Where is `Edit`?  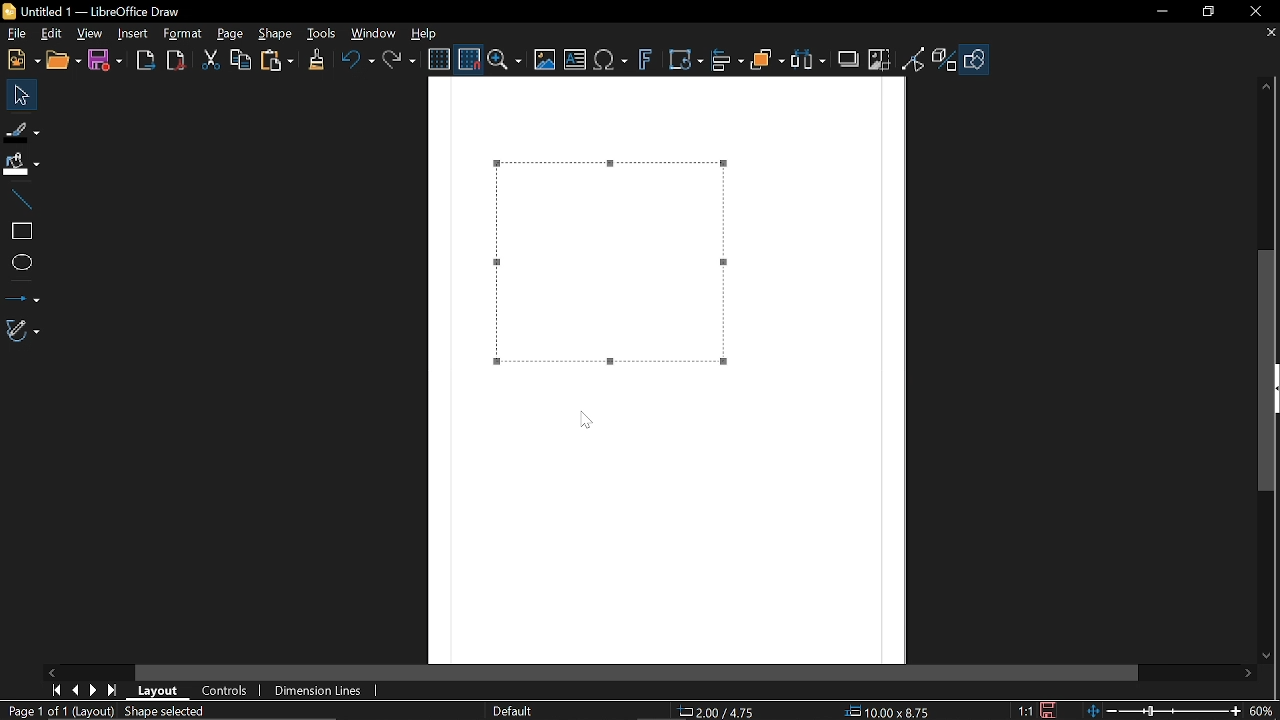 Edit is located at coordinates (53, 34).